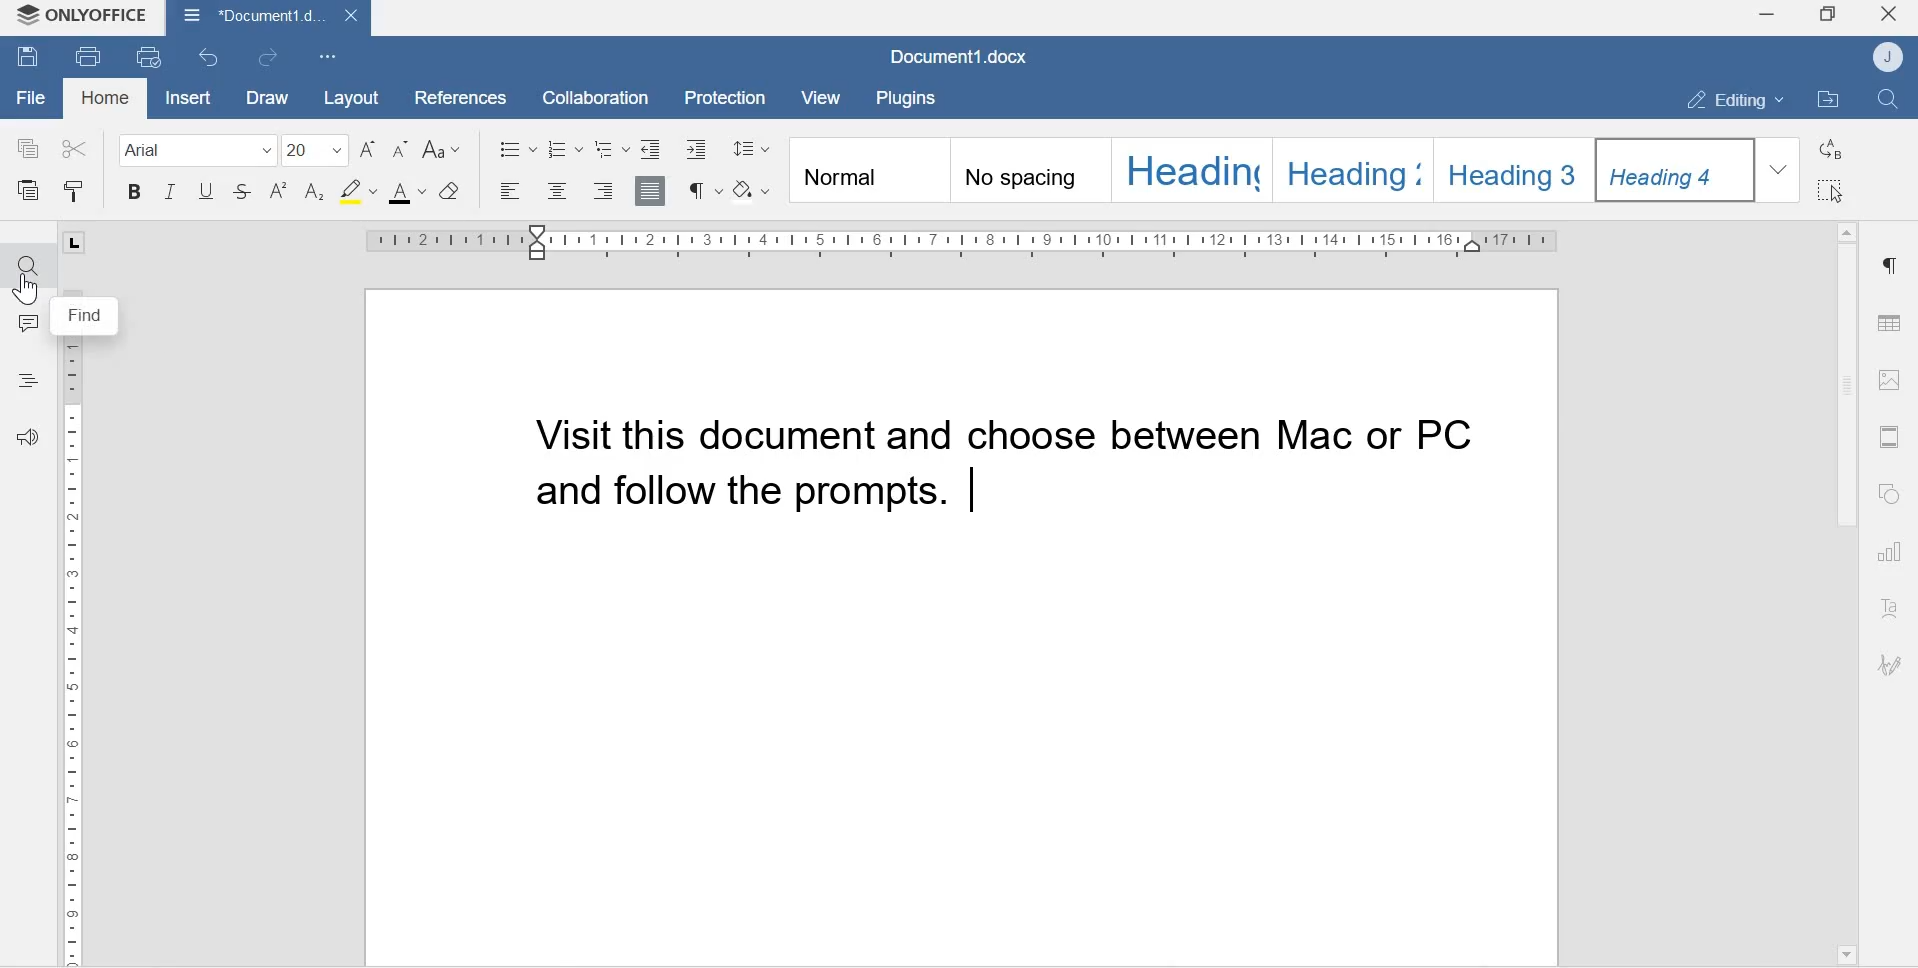  What do you see at coordinates (27, 265) in the screenshot?
I see `Find` at bounding box center [27, 265].